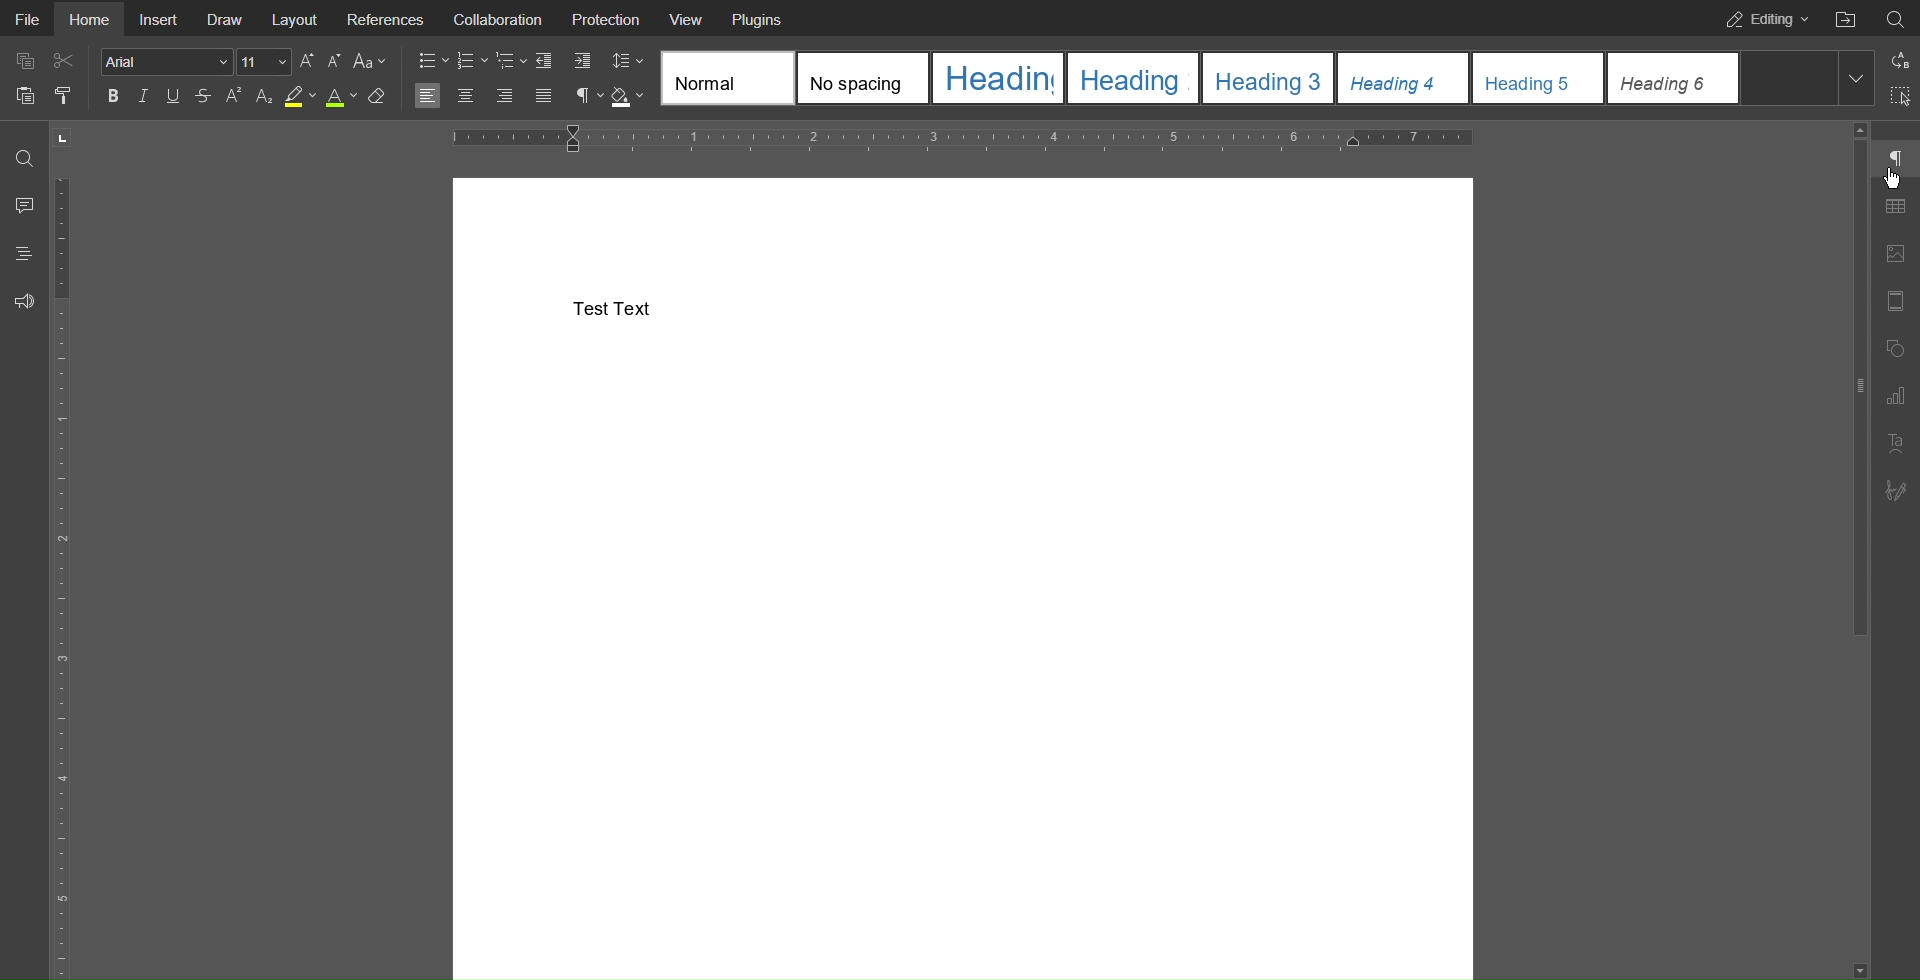  I want to click on Text Color, so click(341, 97).